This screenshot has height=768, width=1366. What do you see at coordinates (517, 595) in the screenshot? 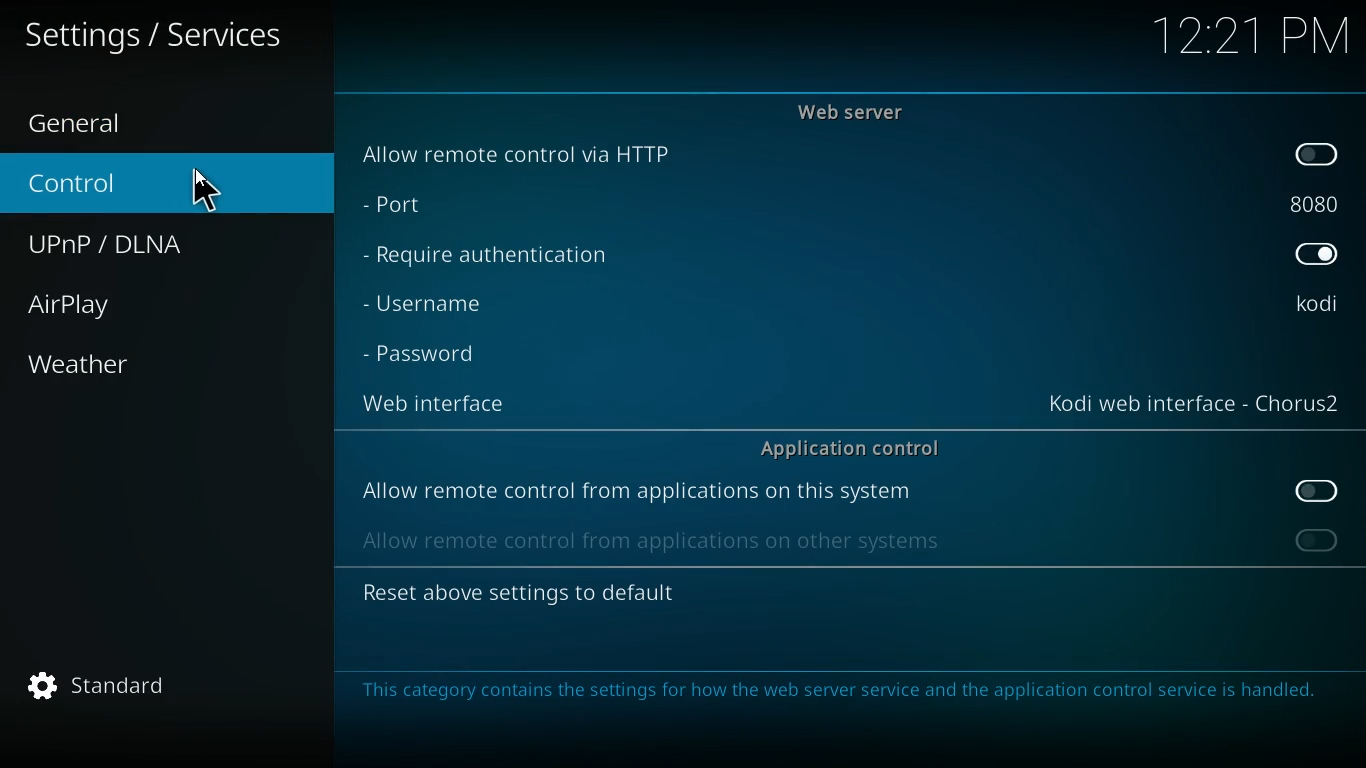
I see `reset` at bounding box center [517, 595].